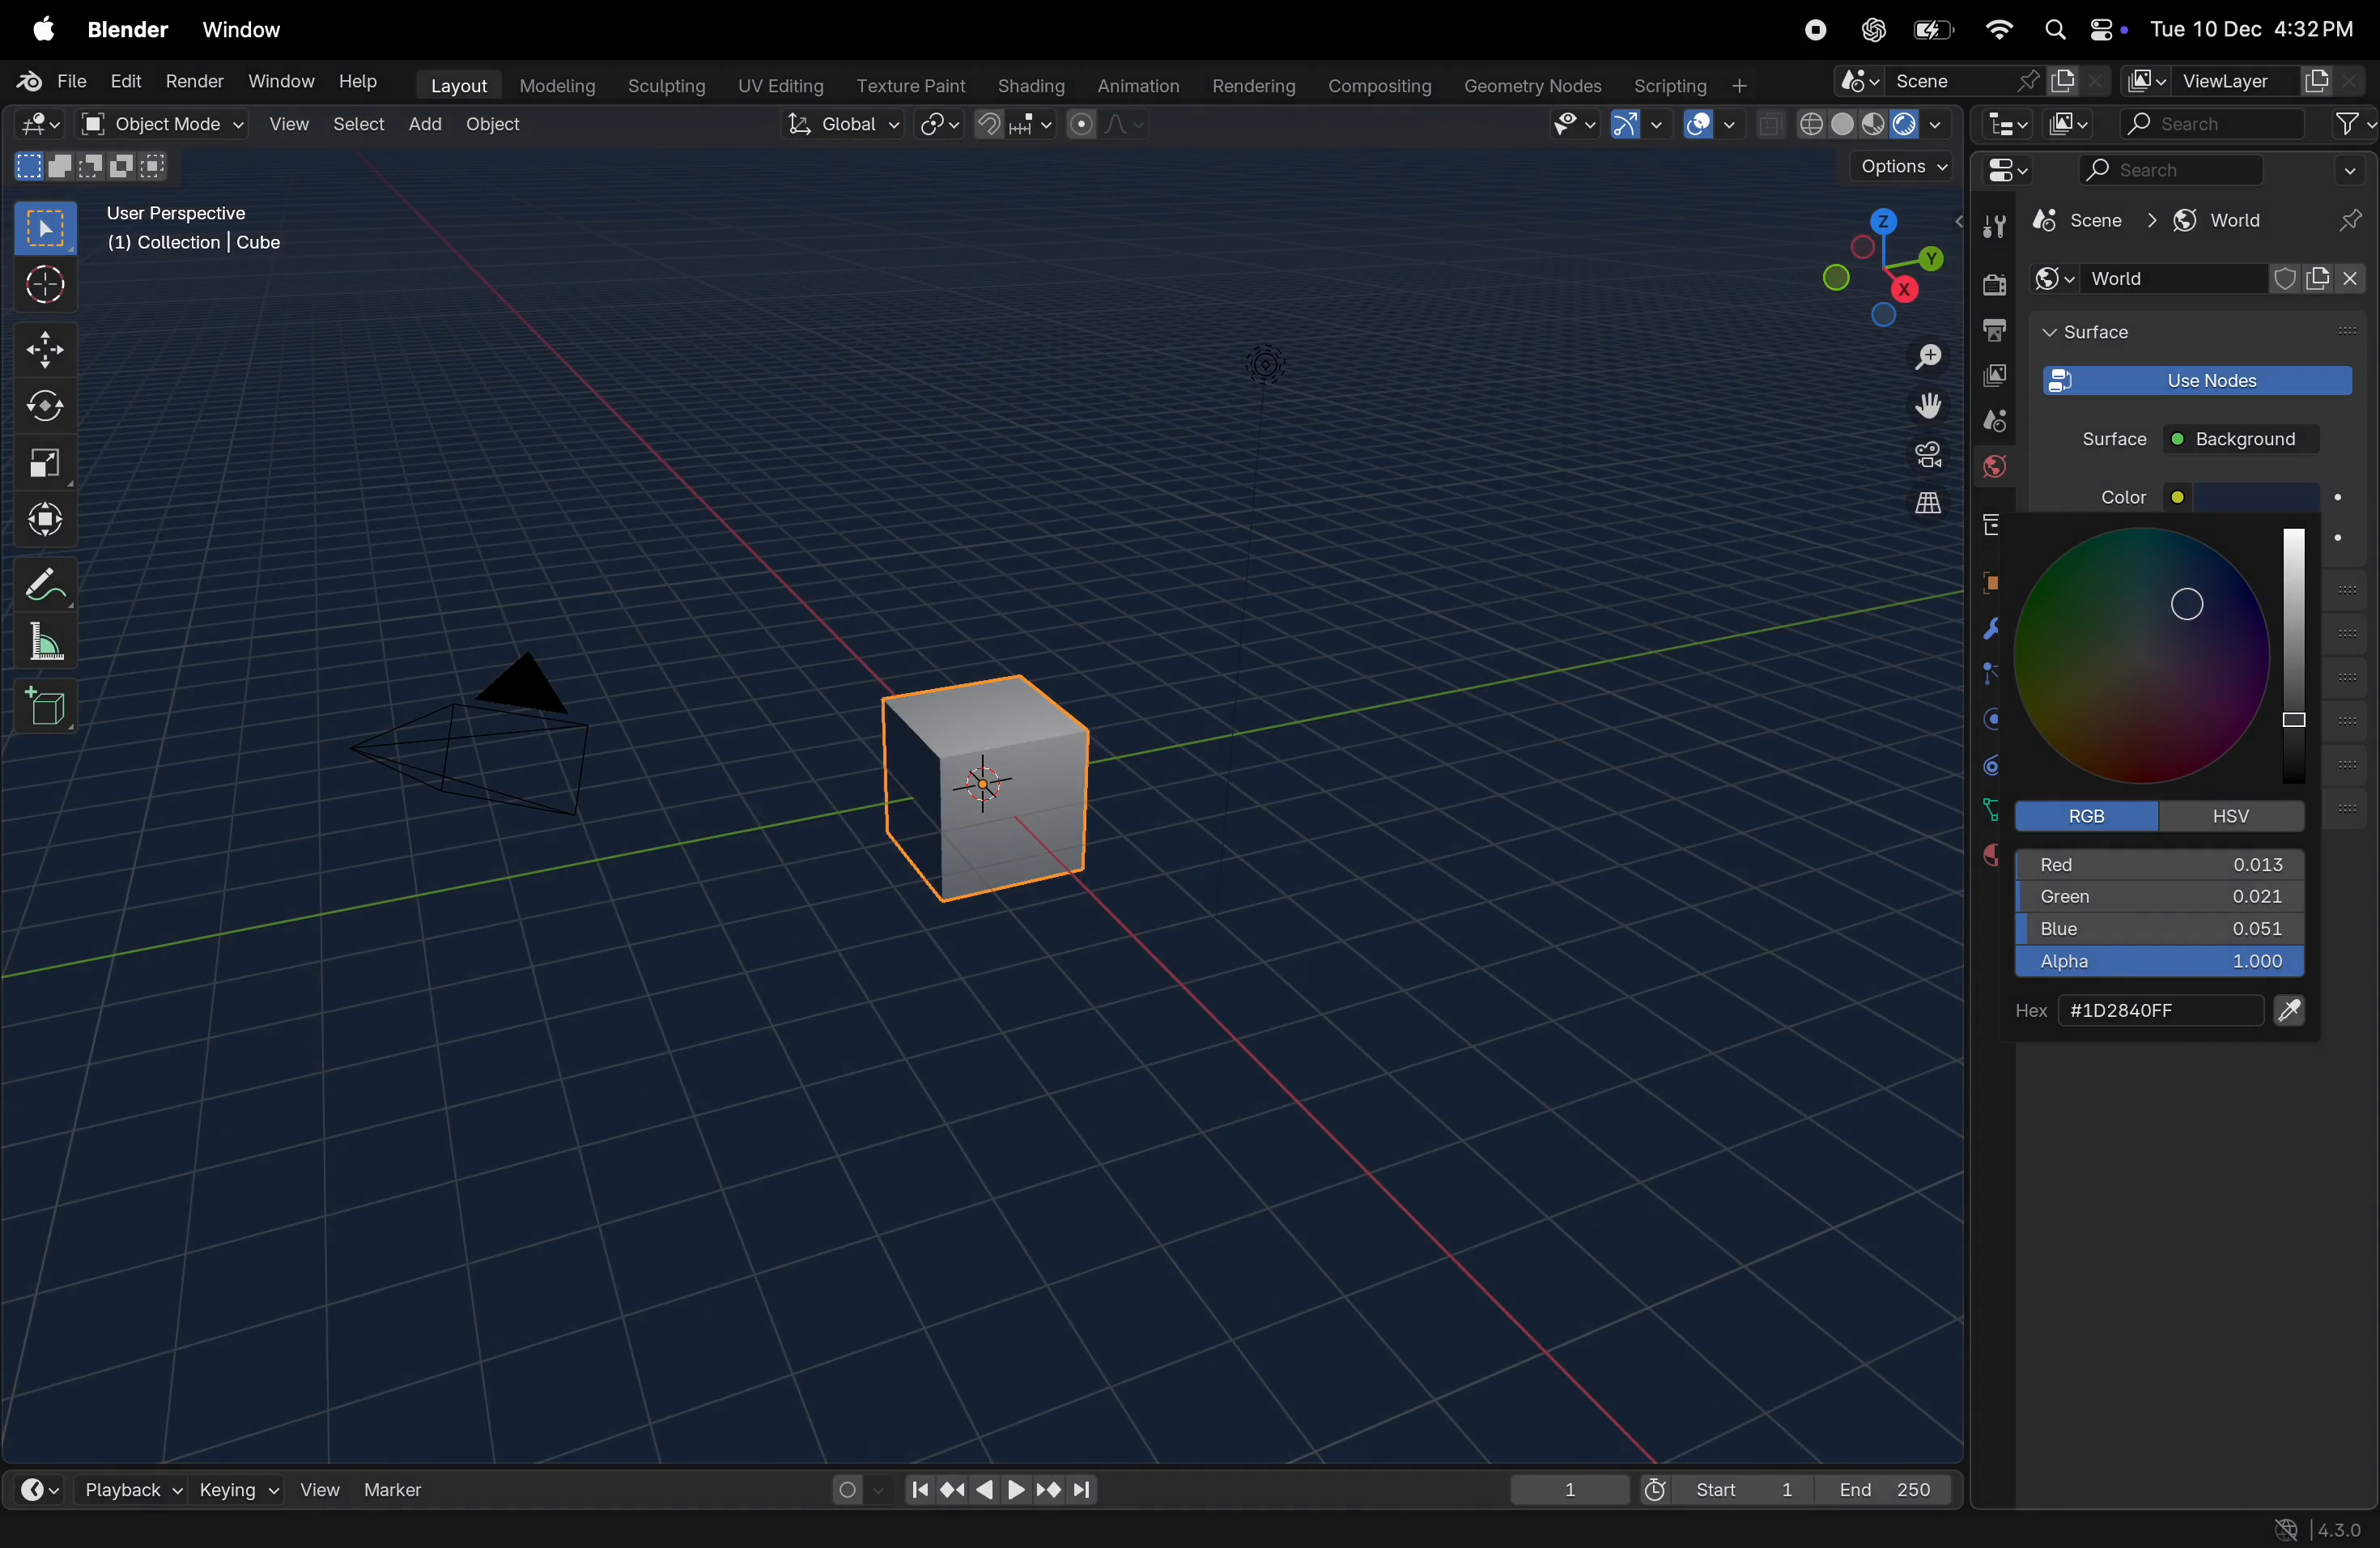 The image size is (2380, 1548). I want to click on Hsv, so click(2235, 815).